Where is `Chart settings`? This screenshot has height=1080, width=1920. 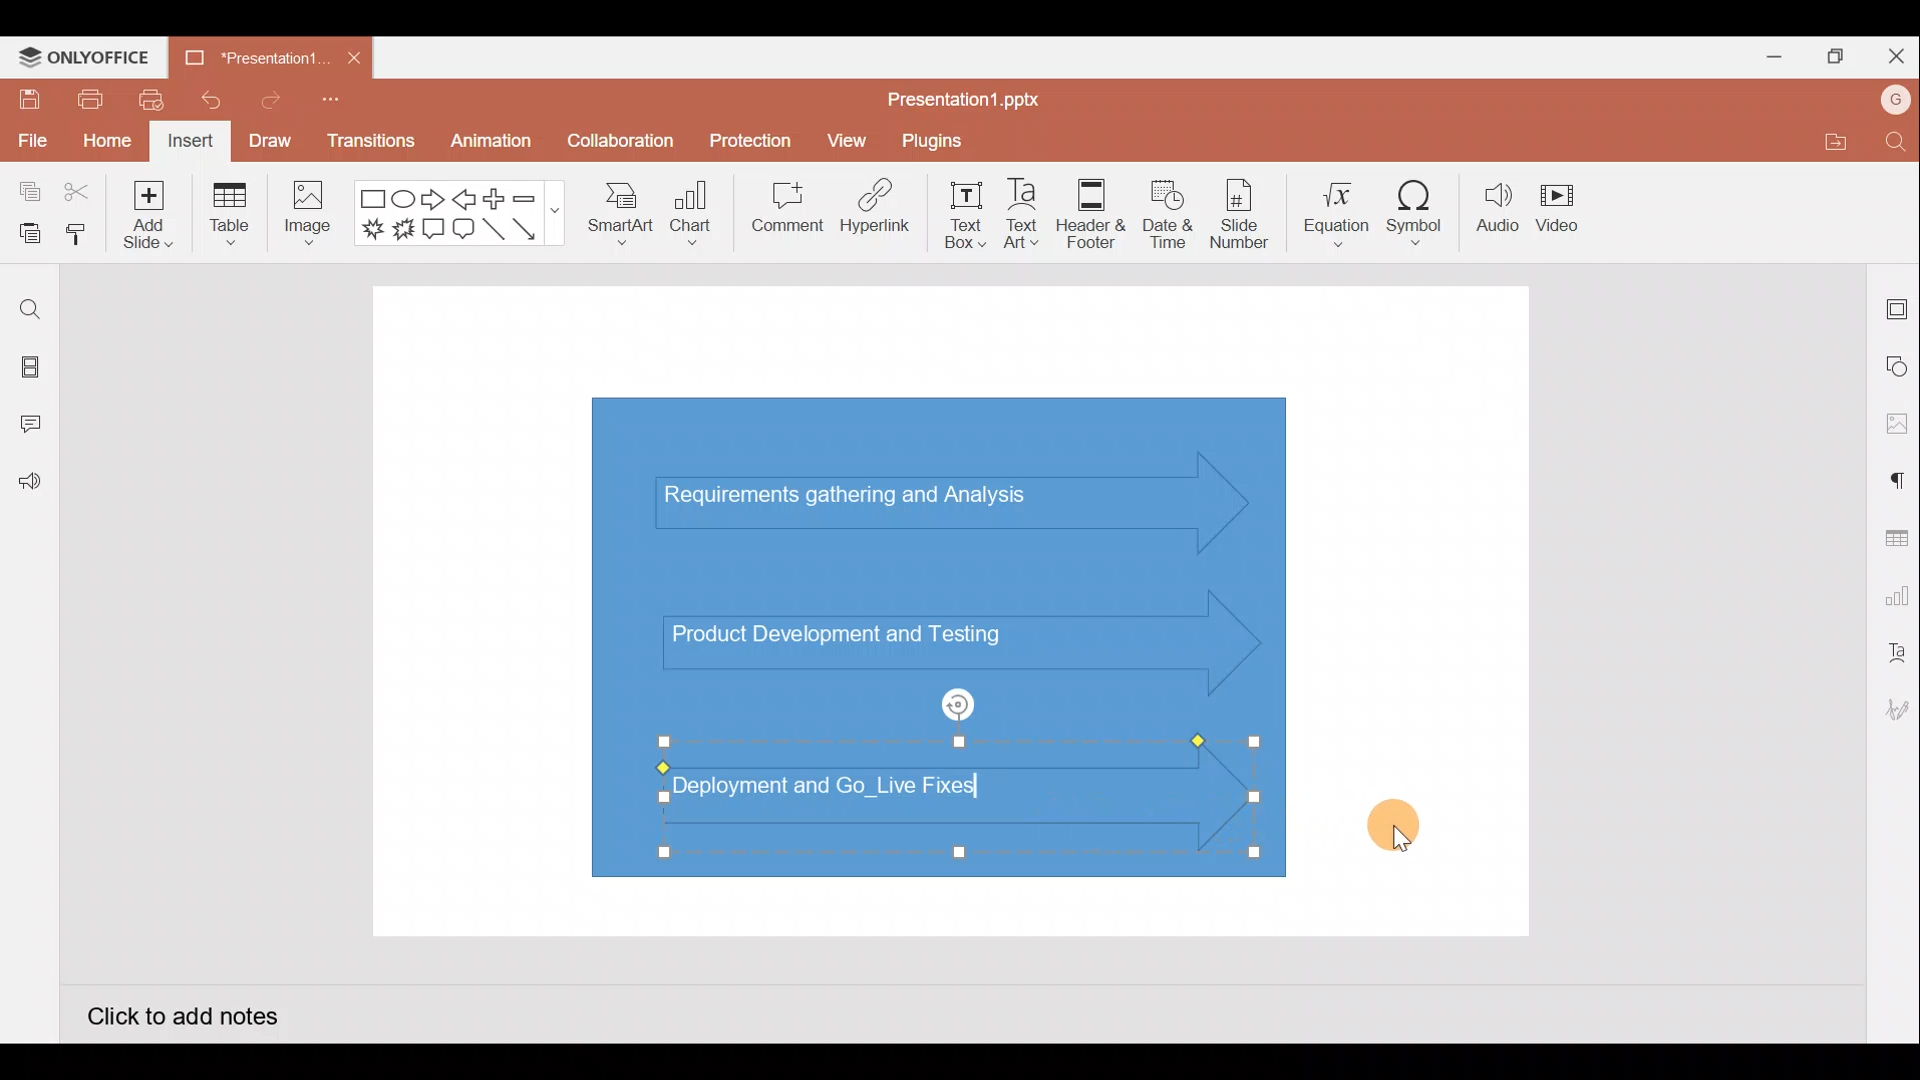 Chart settings is located at coordinates (1894, 592).